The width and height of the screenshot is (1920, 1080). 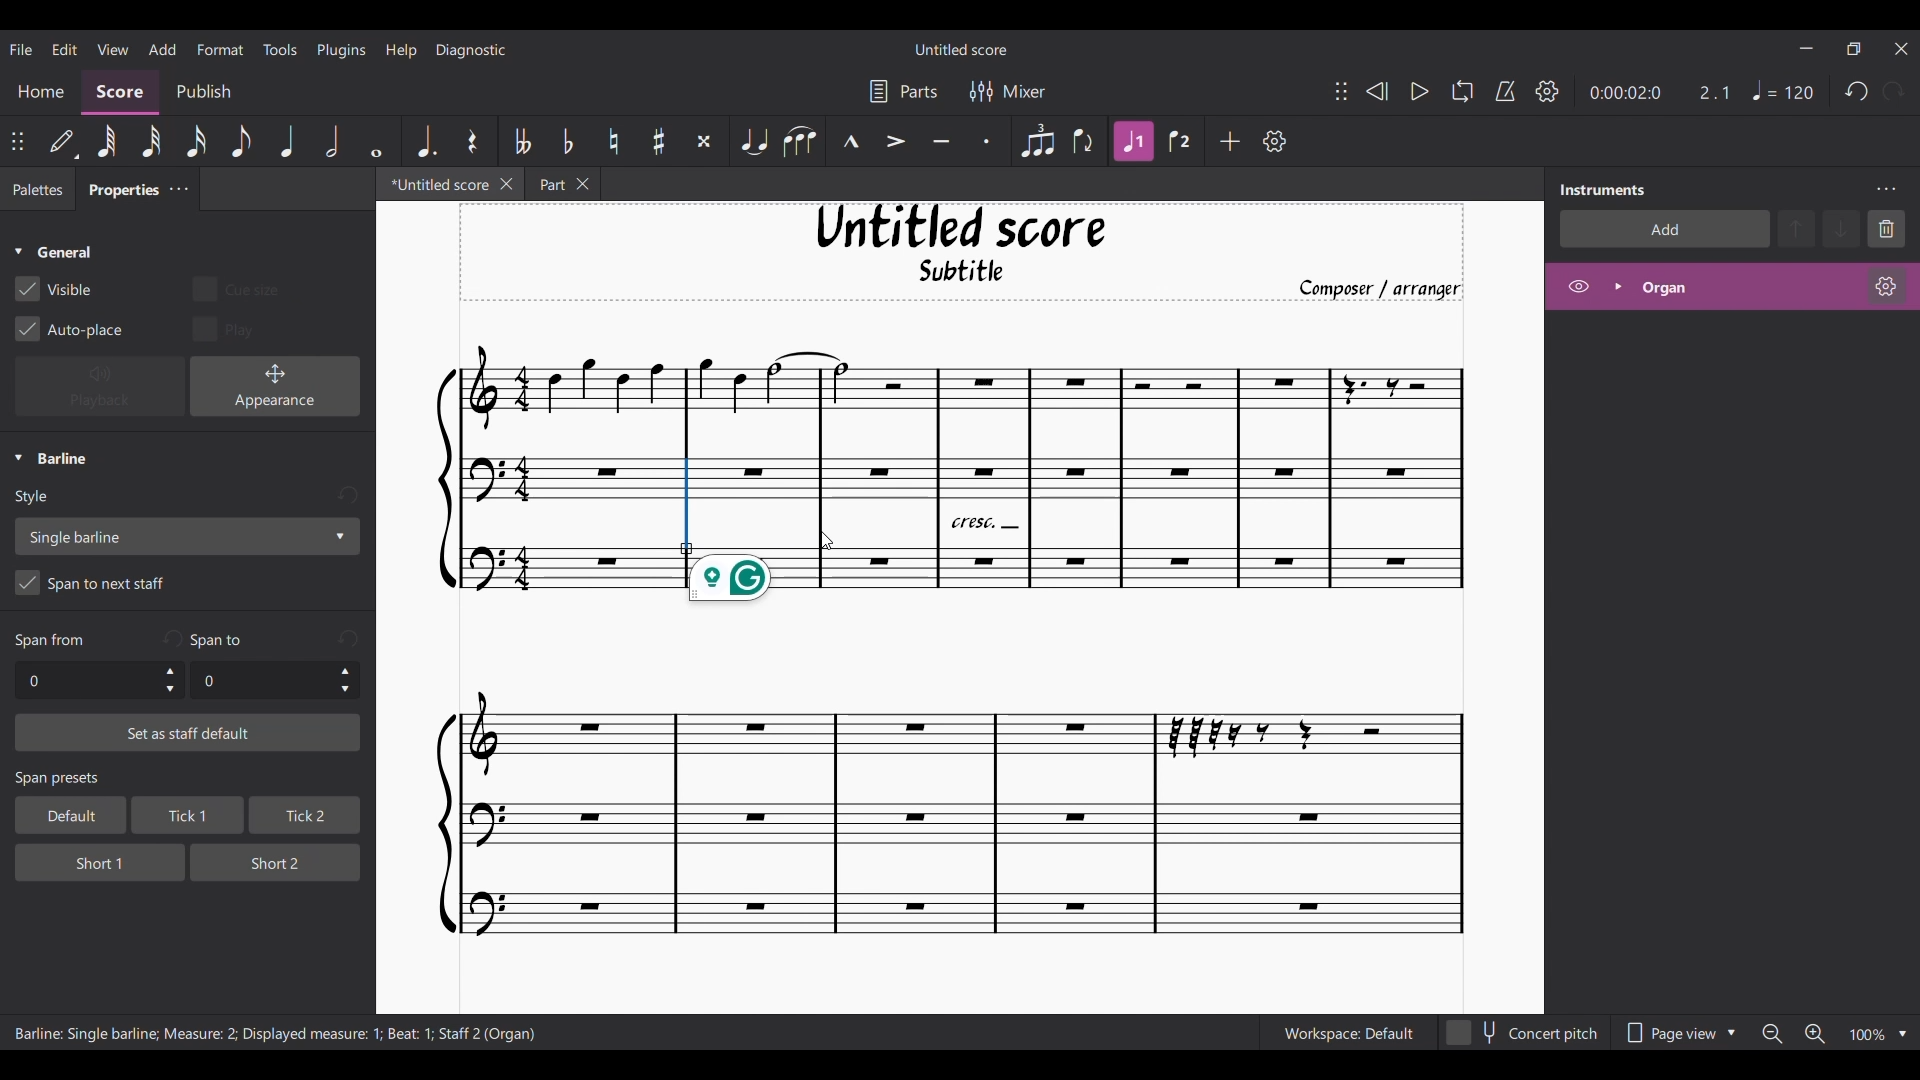 I want to click on Indicates input for Style, so click(x=36, y=498).